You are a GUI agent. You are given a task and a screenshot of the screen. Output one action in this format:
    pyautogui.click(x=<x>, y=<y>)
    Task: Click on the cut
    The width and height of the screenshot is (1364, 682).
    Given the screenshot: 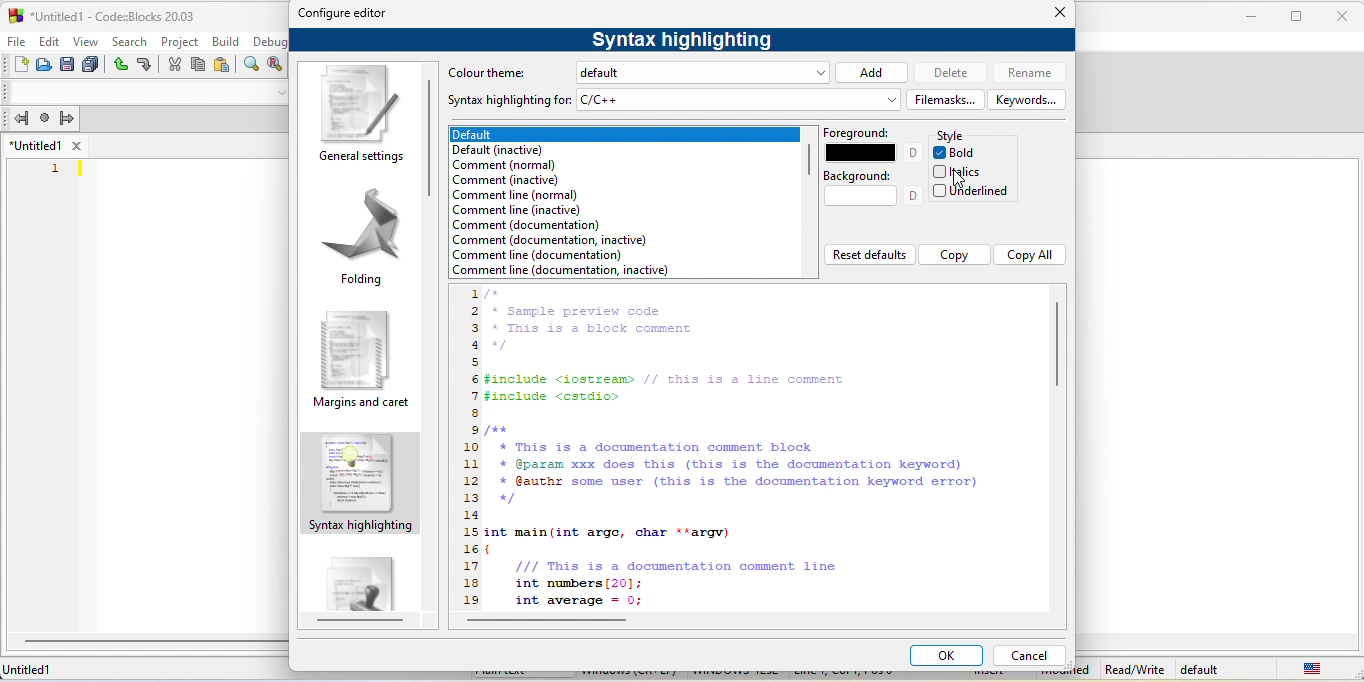 What is the action you would take?
    pyautogui.click(x=174, y=64)
    